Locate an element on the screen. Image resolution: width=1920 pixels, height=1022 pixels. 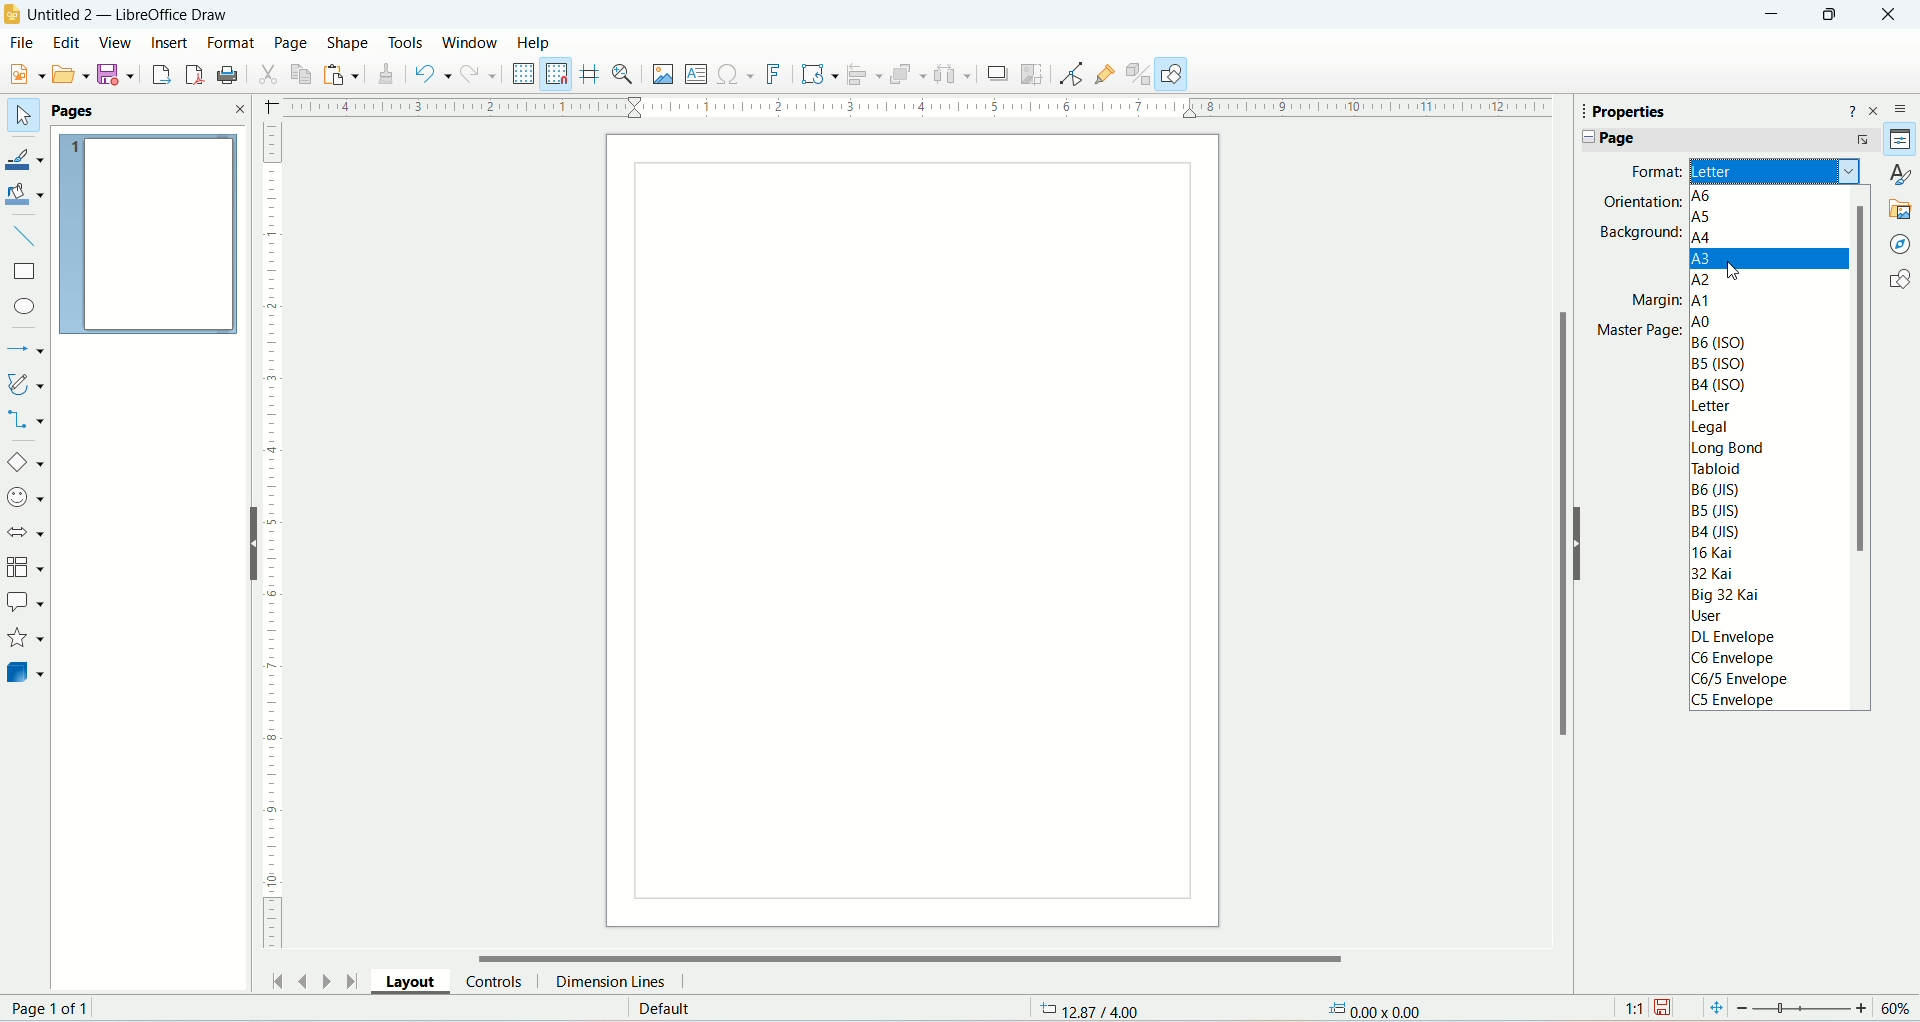
insert special character is located at coordinates (733, 75).